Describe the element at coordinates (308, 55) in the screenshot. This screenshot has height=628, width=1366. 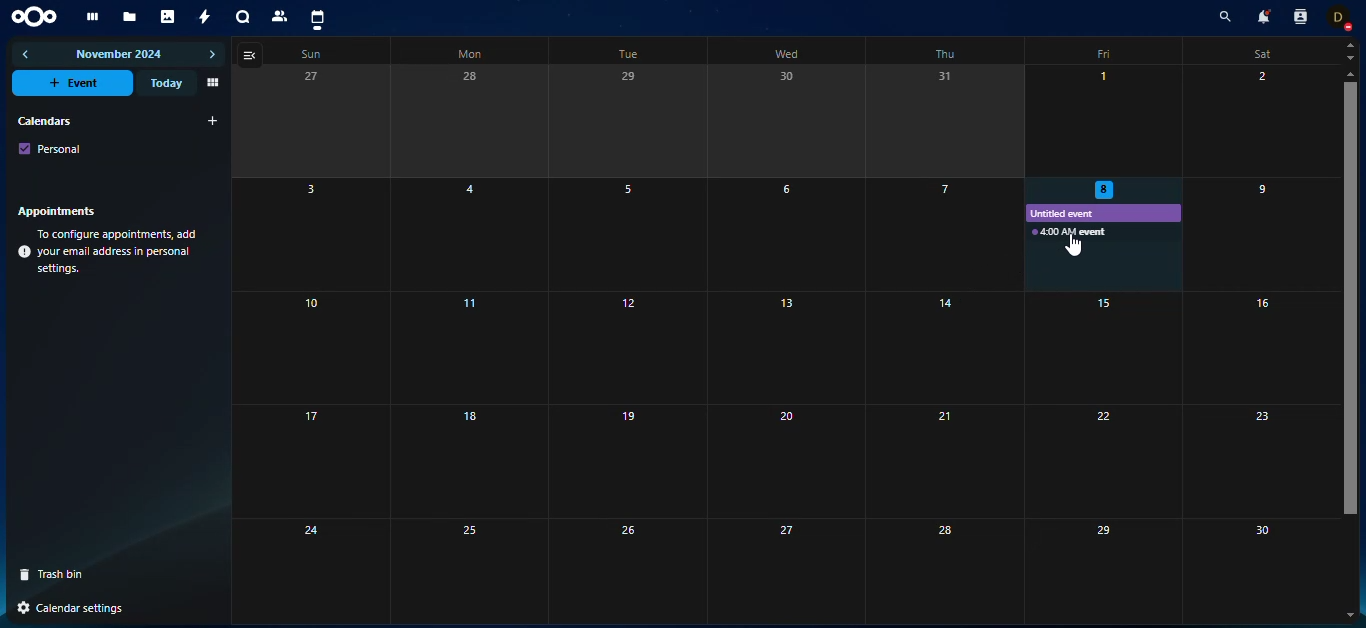
I see `sun` at that location.